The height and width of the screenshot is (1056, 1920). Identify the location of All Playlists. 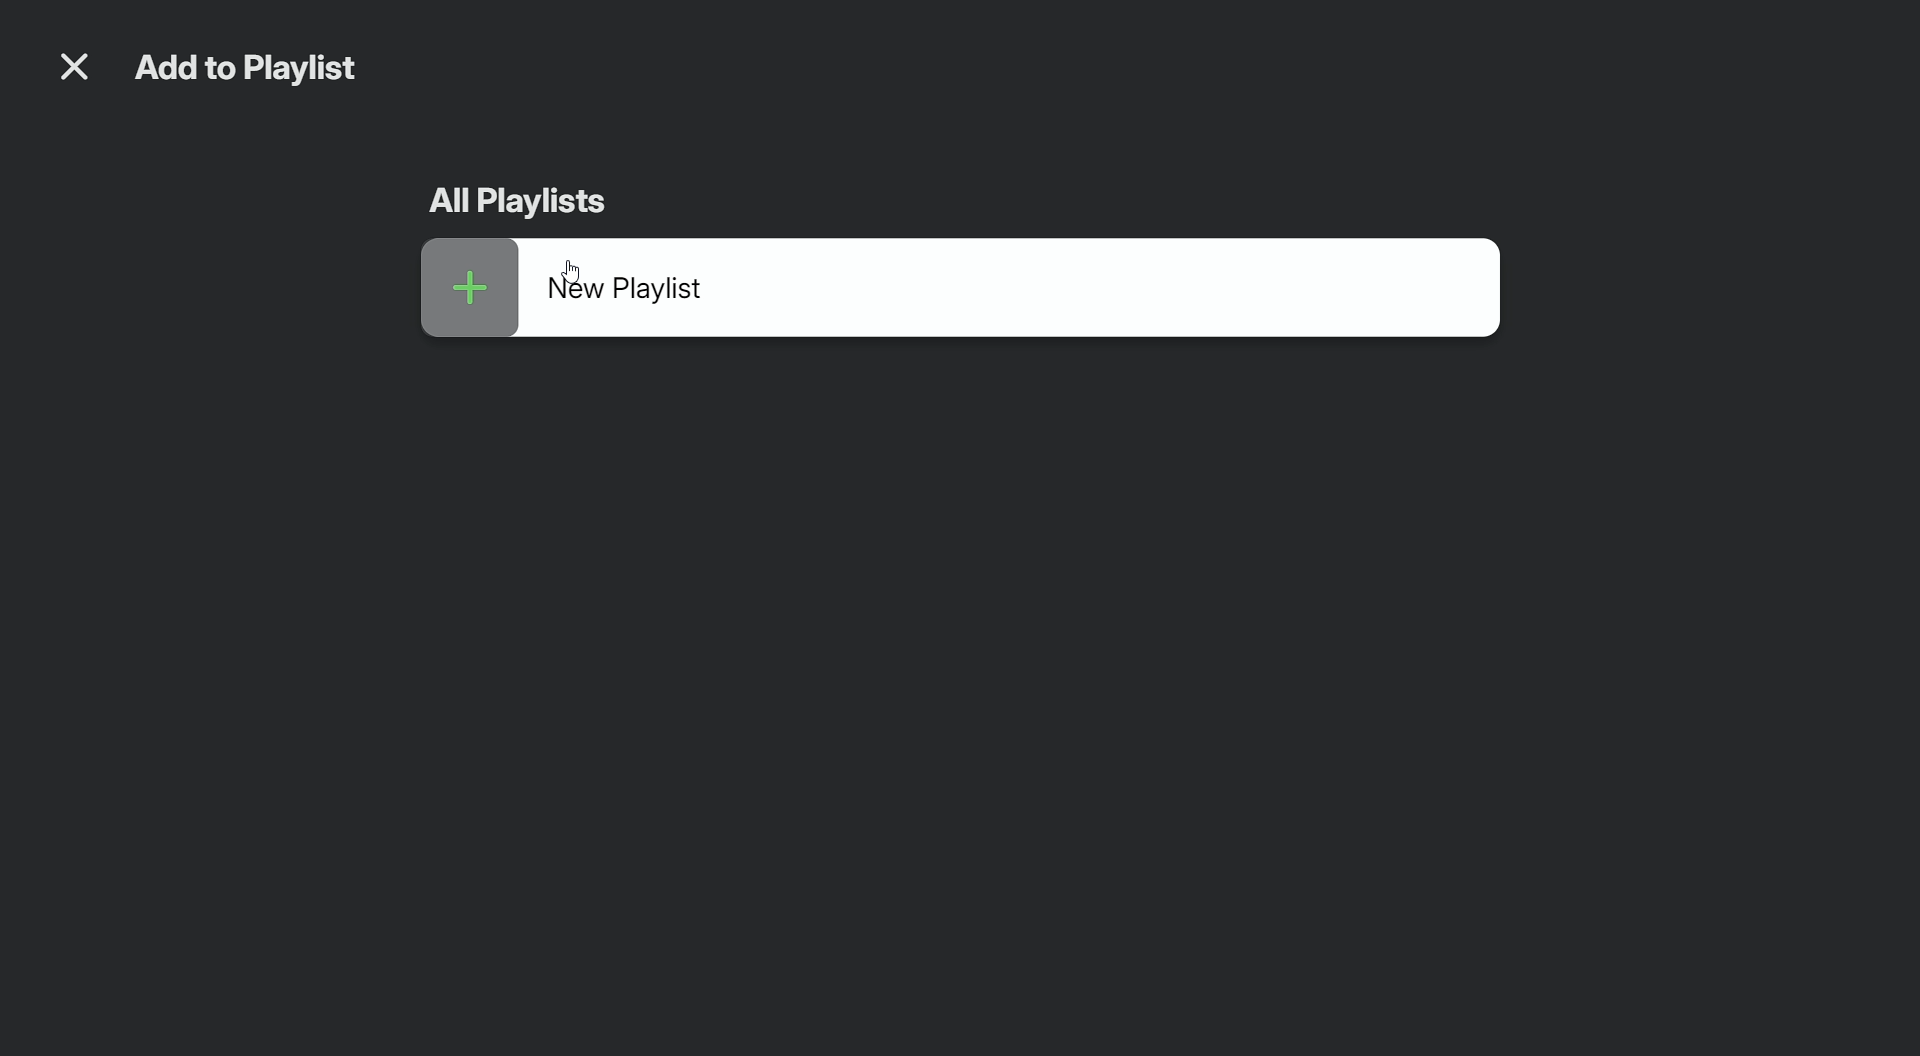
(522, 203).